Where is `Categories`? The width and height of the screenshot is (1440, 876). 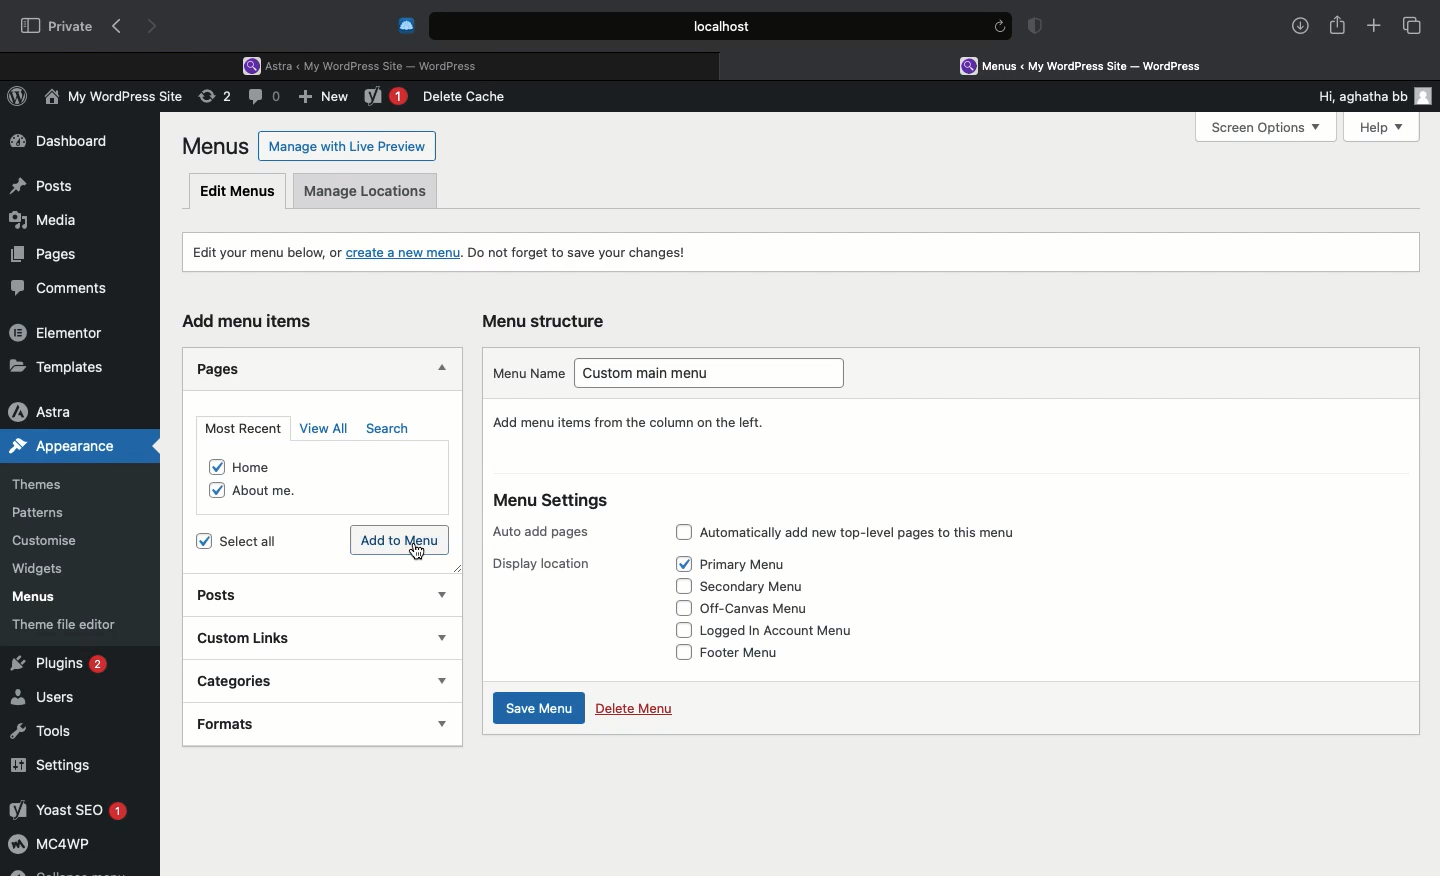
Categories is located at coordinates (277, 680).